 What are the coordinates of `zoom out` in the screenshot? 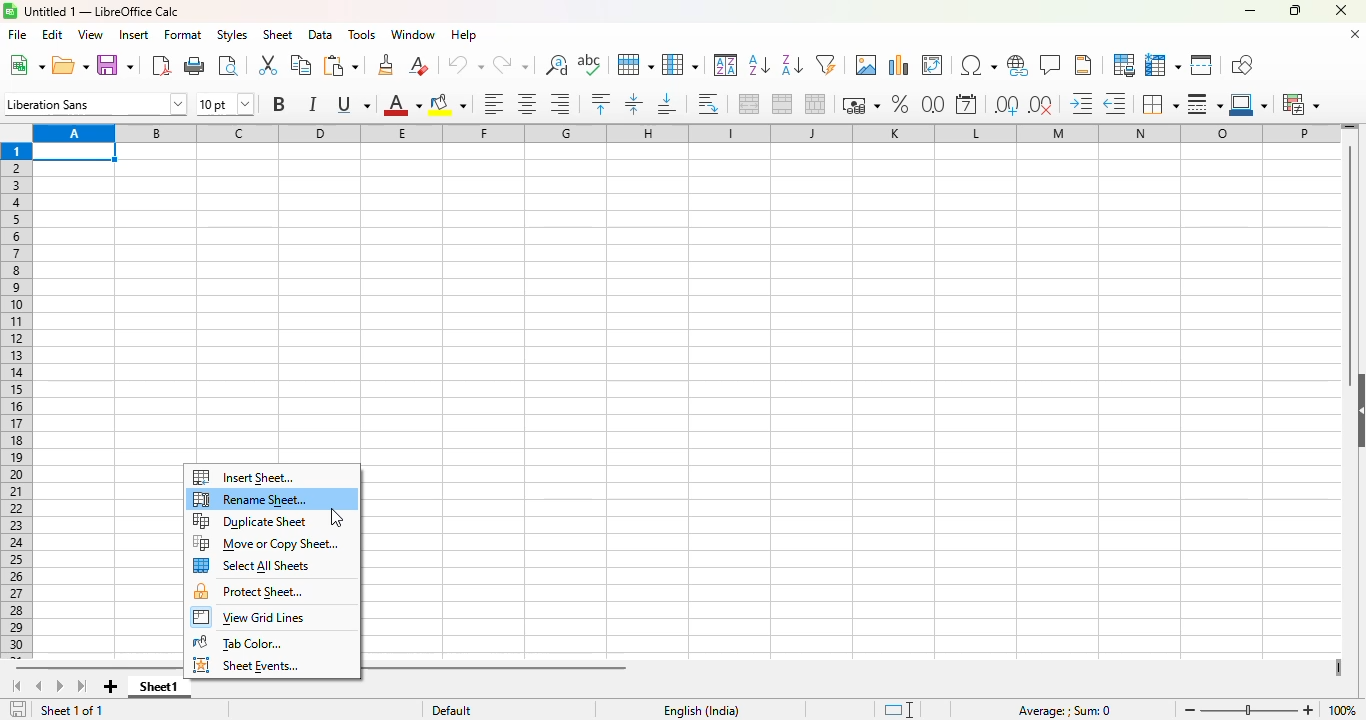 It's located at (1190, 710).